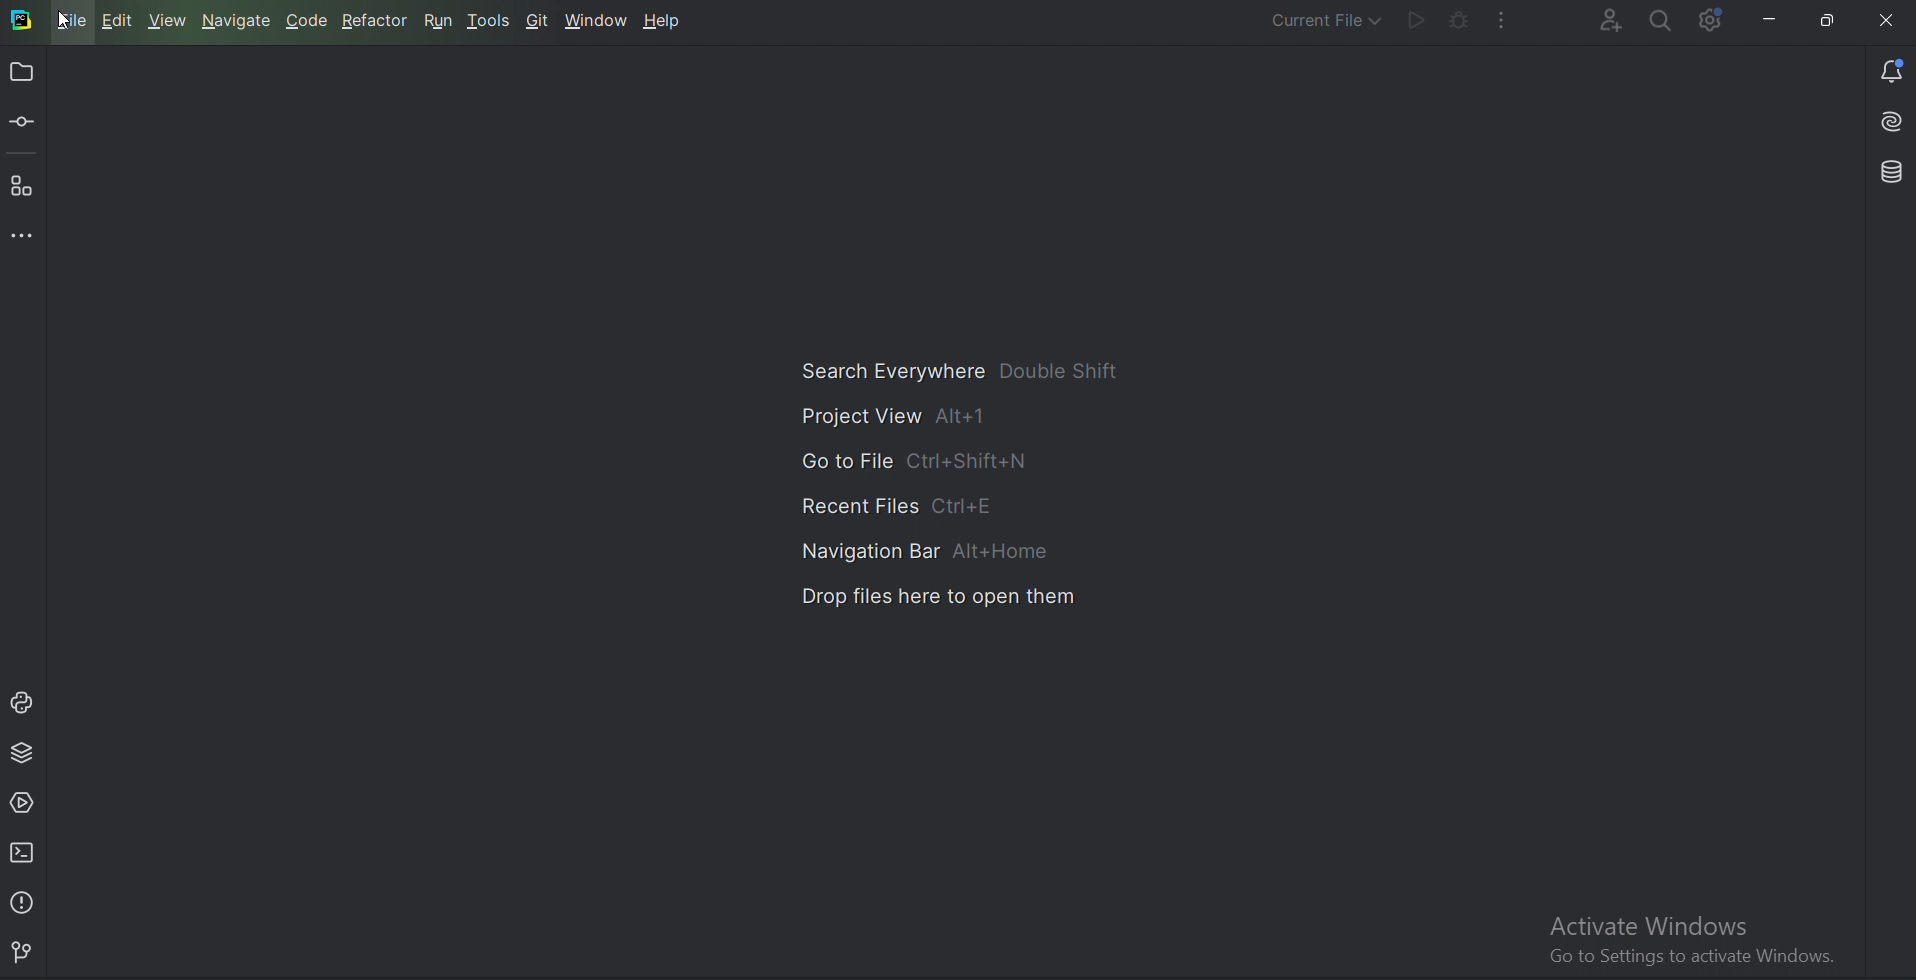 Image resolution: width=1916 pixels, height=980 pixels. What do you see at coordinates (25, 802) in the screenshot?
I see `Services` at bounding box center [25, 802].